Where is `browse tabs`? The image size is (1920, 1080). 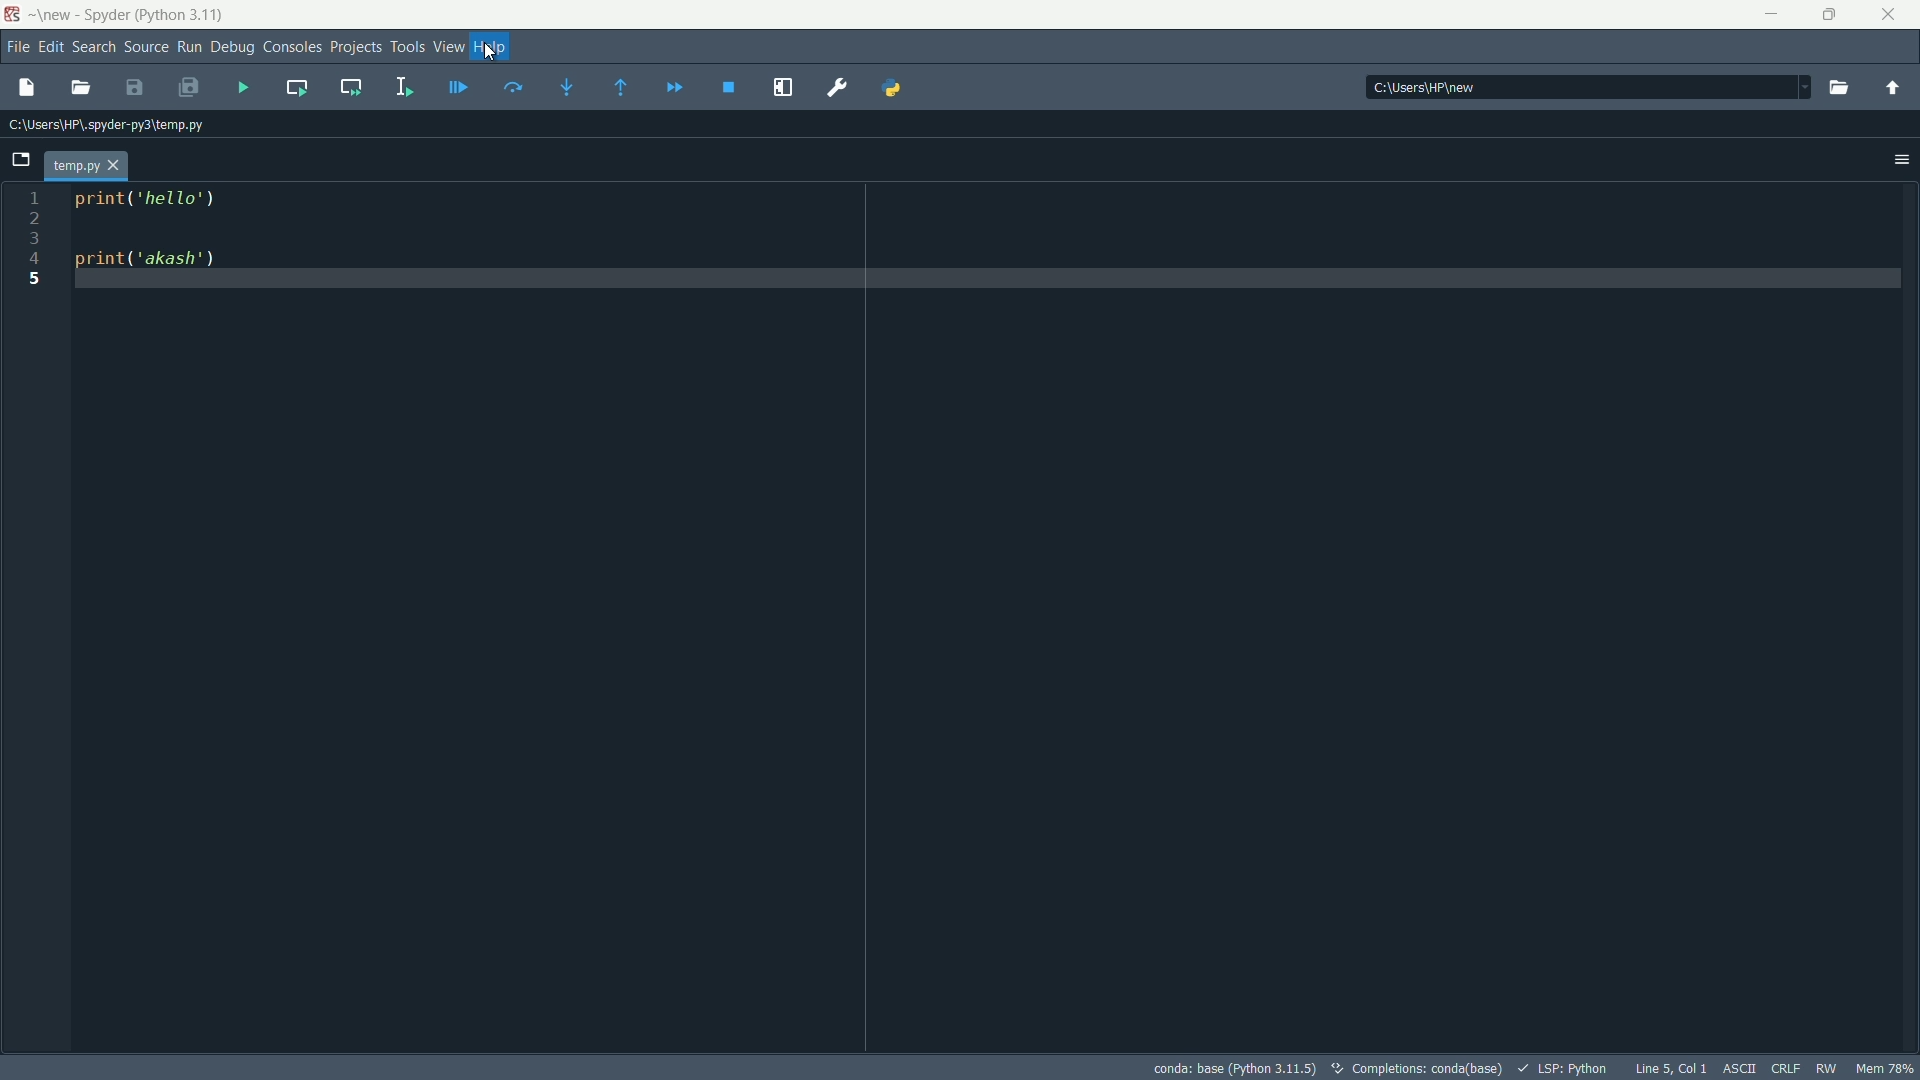 browse tabs is located at coordinates (22, 158).